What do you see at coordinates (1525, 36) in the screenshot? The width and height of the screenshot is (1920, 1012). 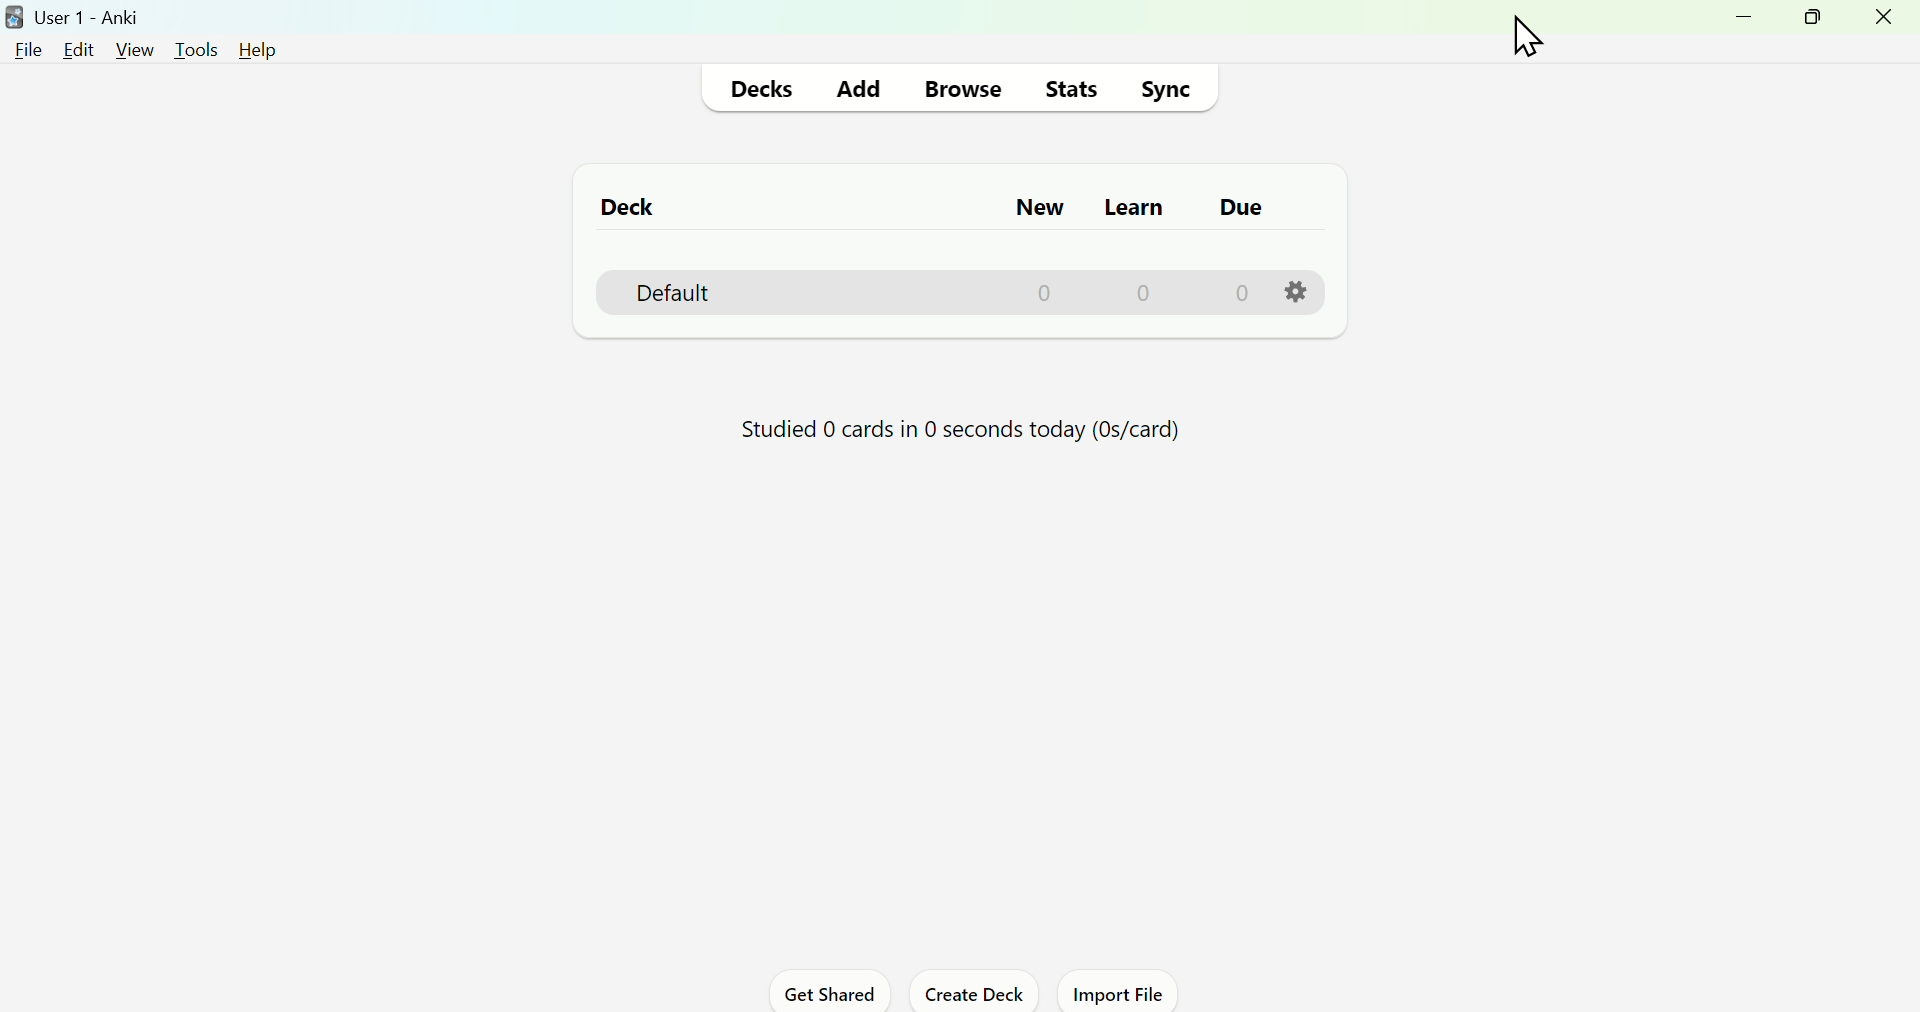 I see `cursor` at bounding box center [1525, 36].